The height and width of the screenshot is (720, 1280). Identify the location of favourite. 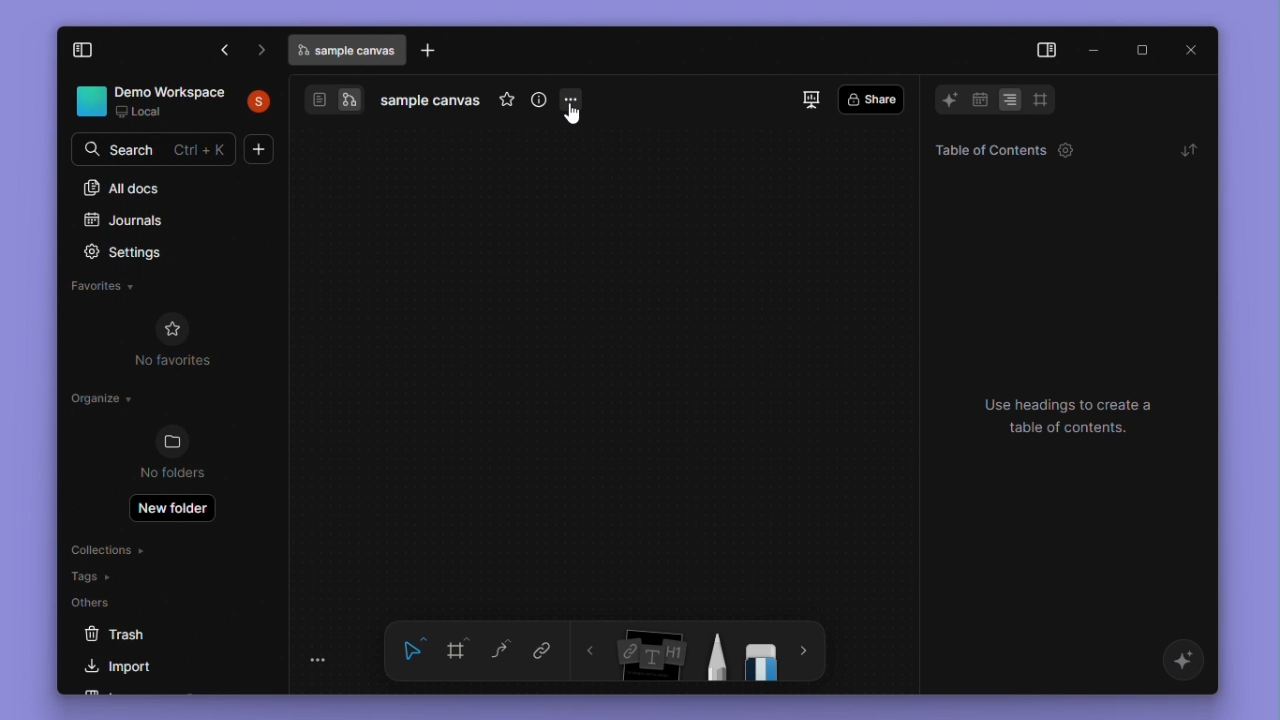
(506, 102).